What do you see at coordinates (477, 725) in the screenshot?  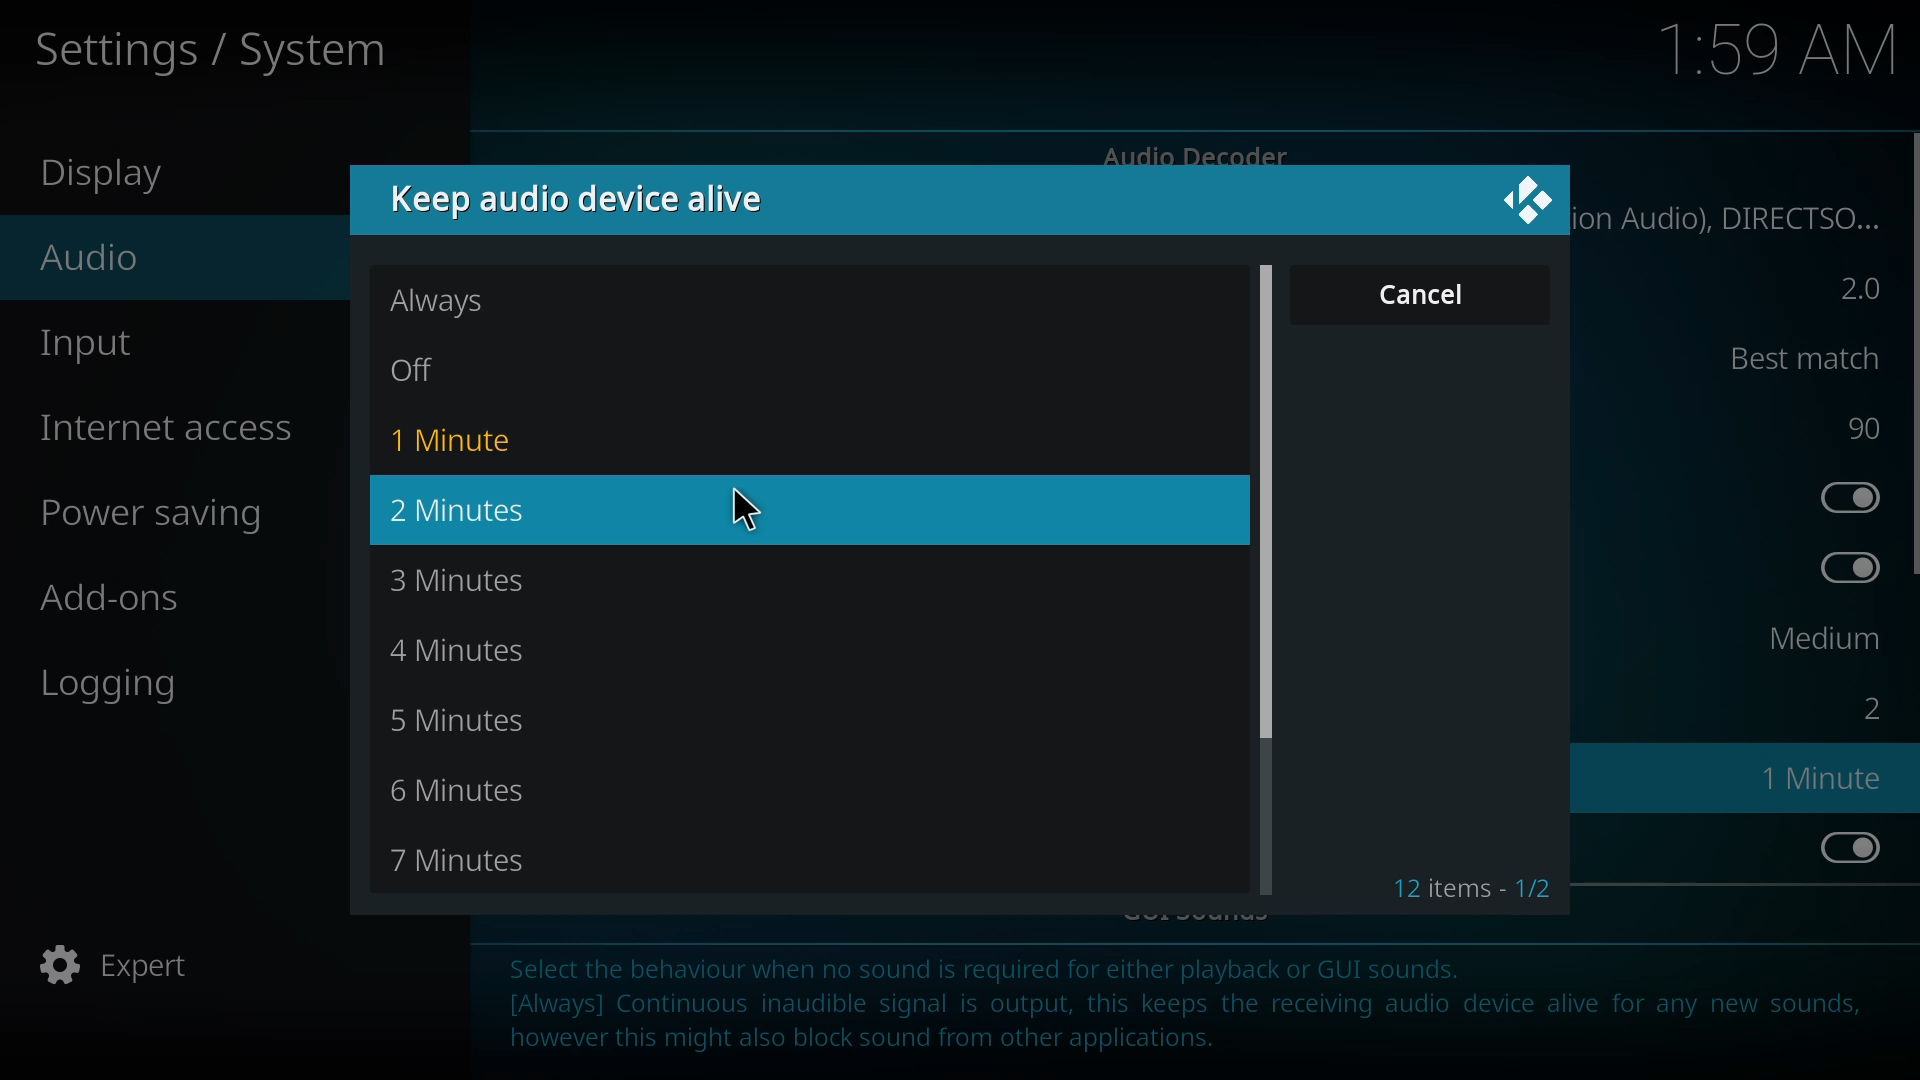 I see `5 min` at bounding box center [477, 725].